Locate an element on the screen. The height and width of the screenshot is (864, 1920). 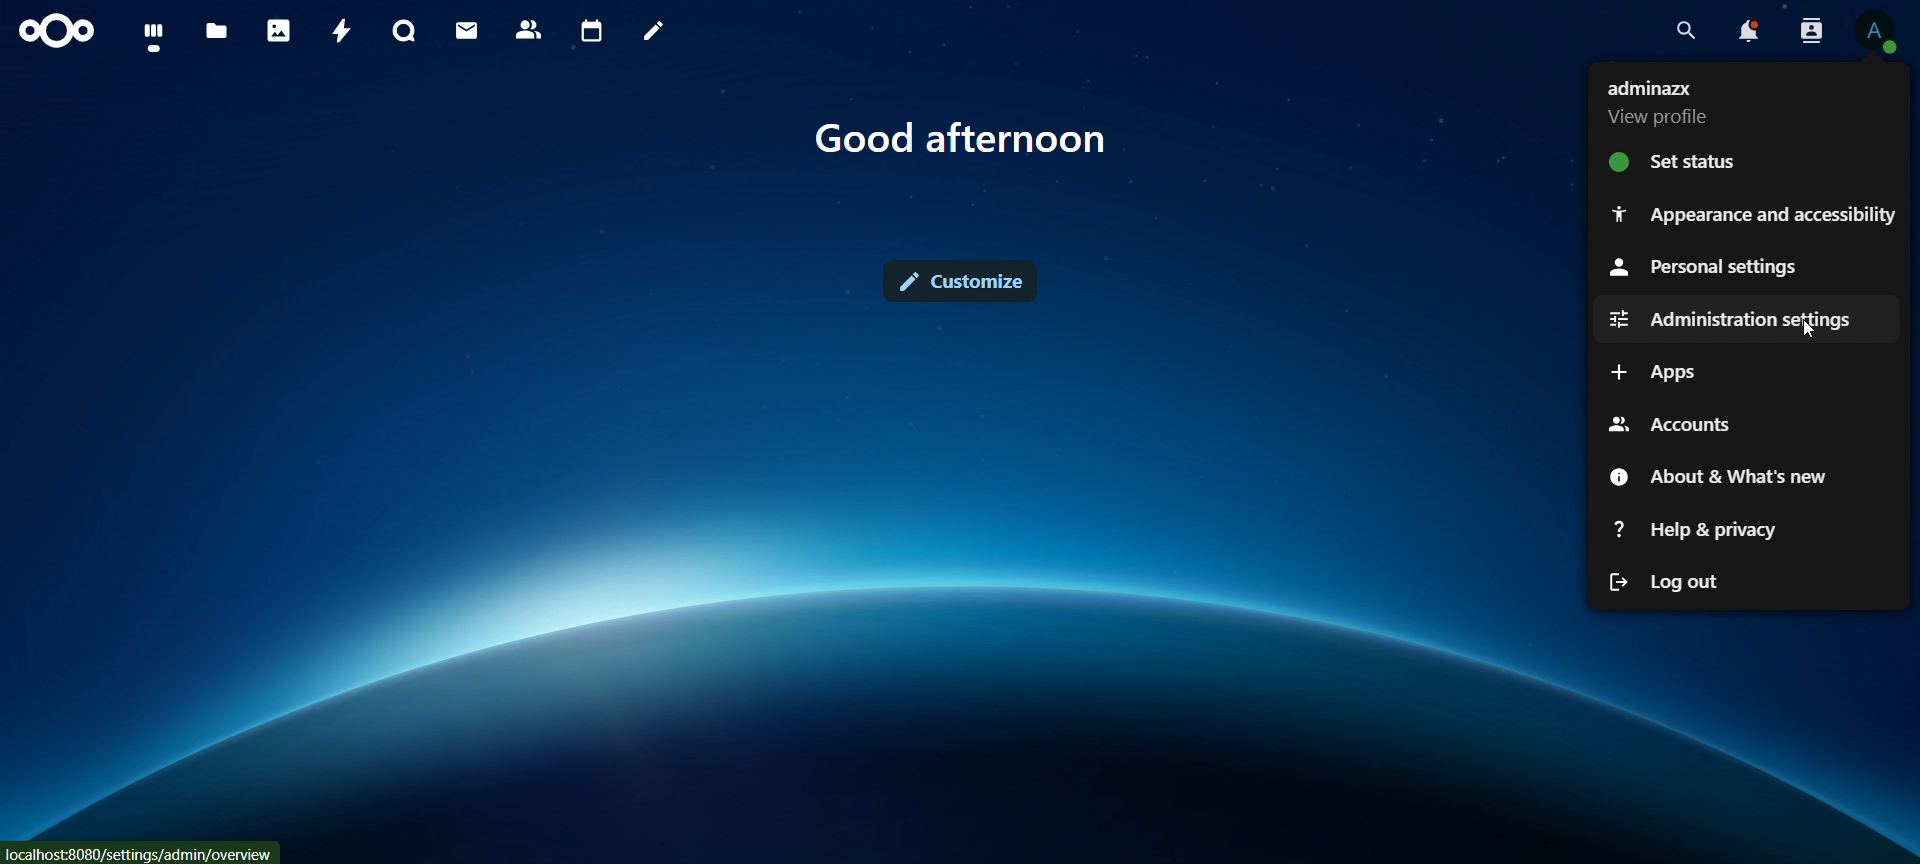
search is located at coordinates (1685, 30).